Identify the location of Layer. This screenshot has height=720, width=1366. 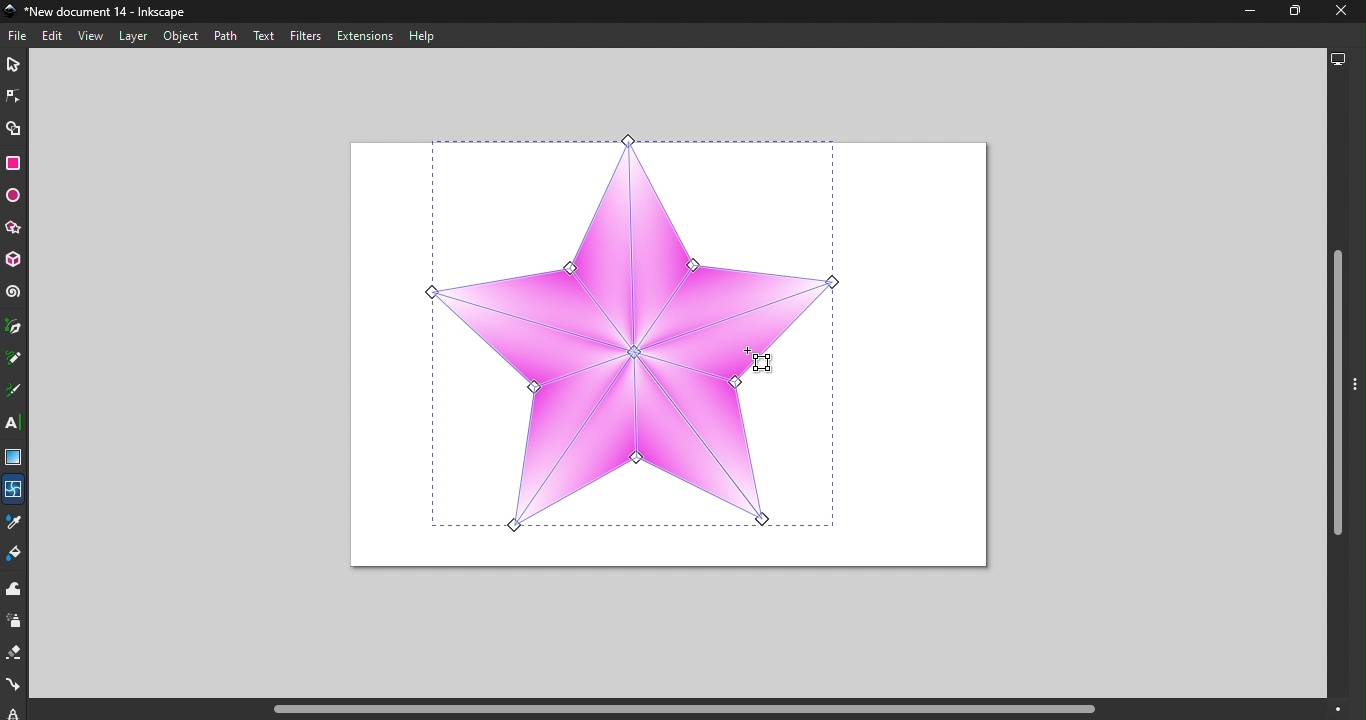
(129, 36).